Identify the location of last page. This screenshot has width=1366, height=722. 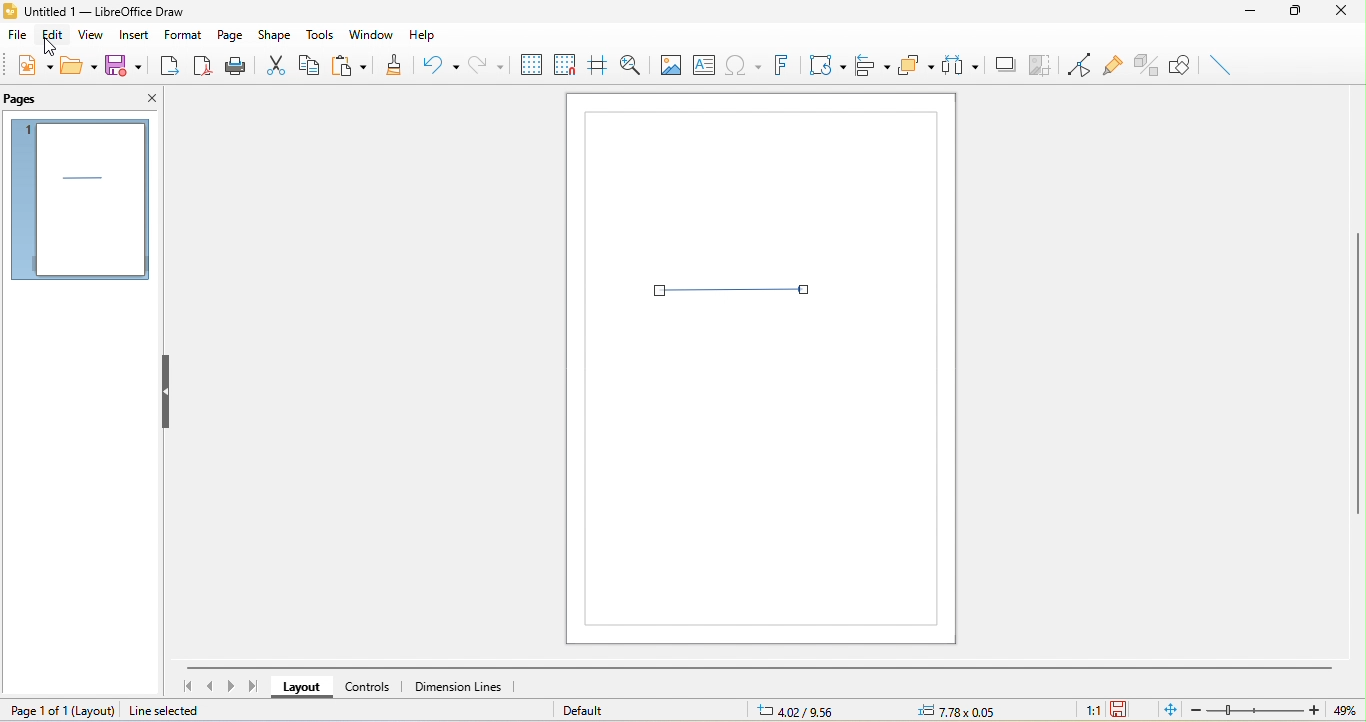
(255, 686).